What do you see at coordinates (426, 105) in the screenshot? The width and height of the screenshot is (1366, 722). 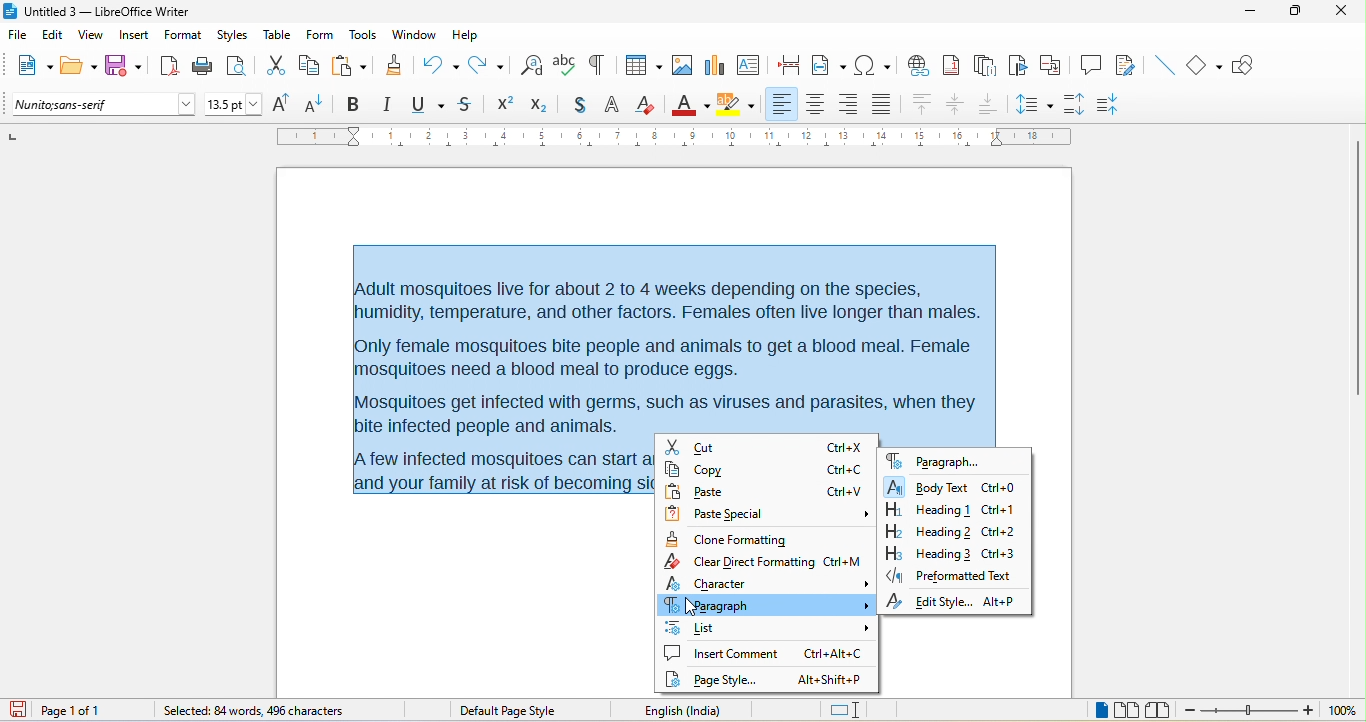 I see `underline` at bounding box center [426, 105].